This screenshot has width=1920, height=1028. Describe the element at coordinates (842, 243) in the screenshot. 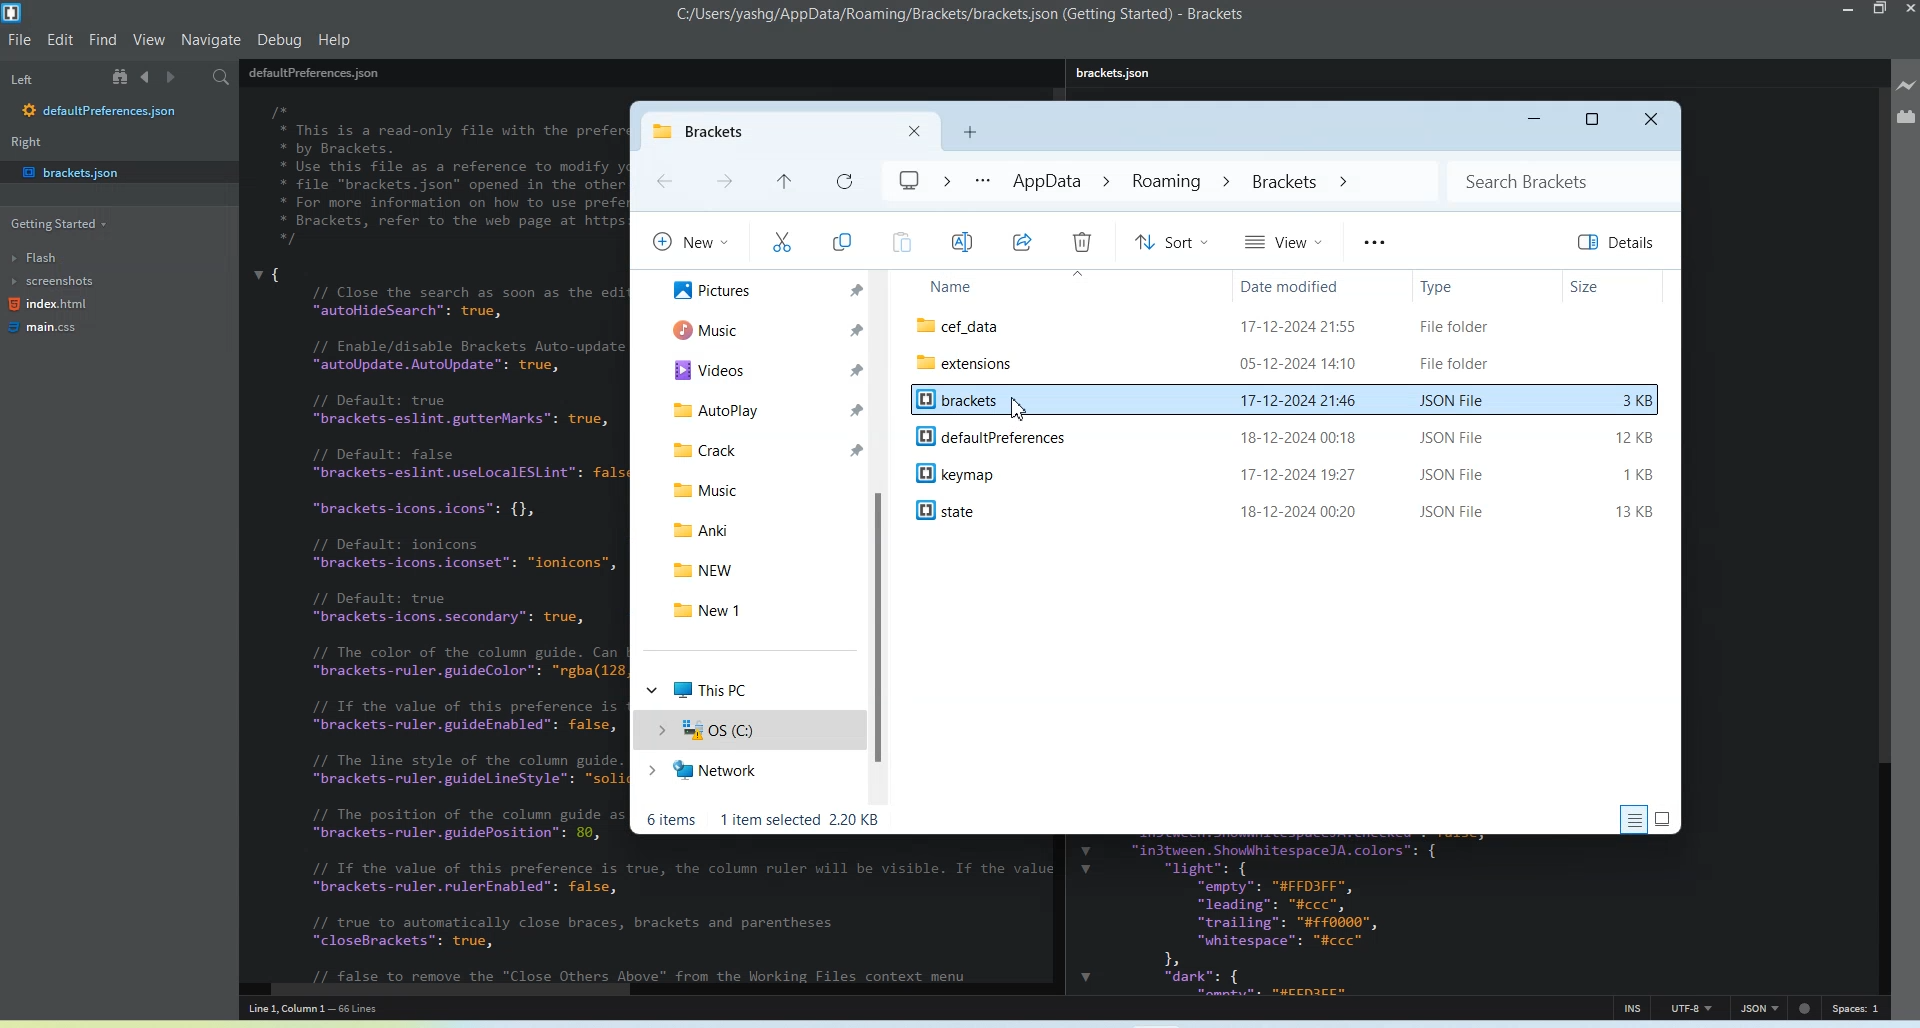

I see `Copy` at that location.